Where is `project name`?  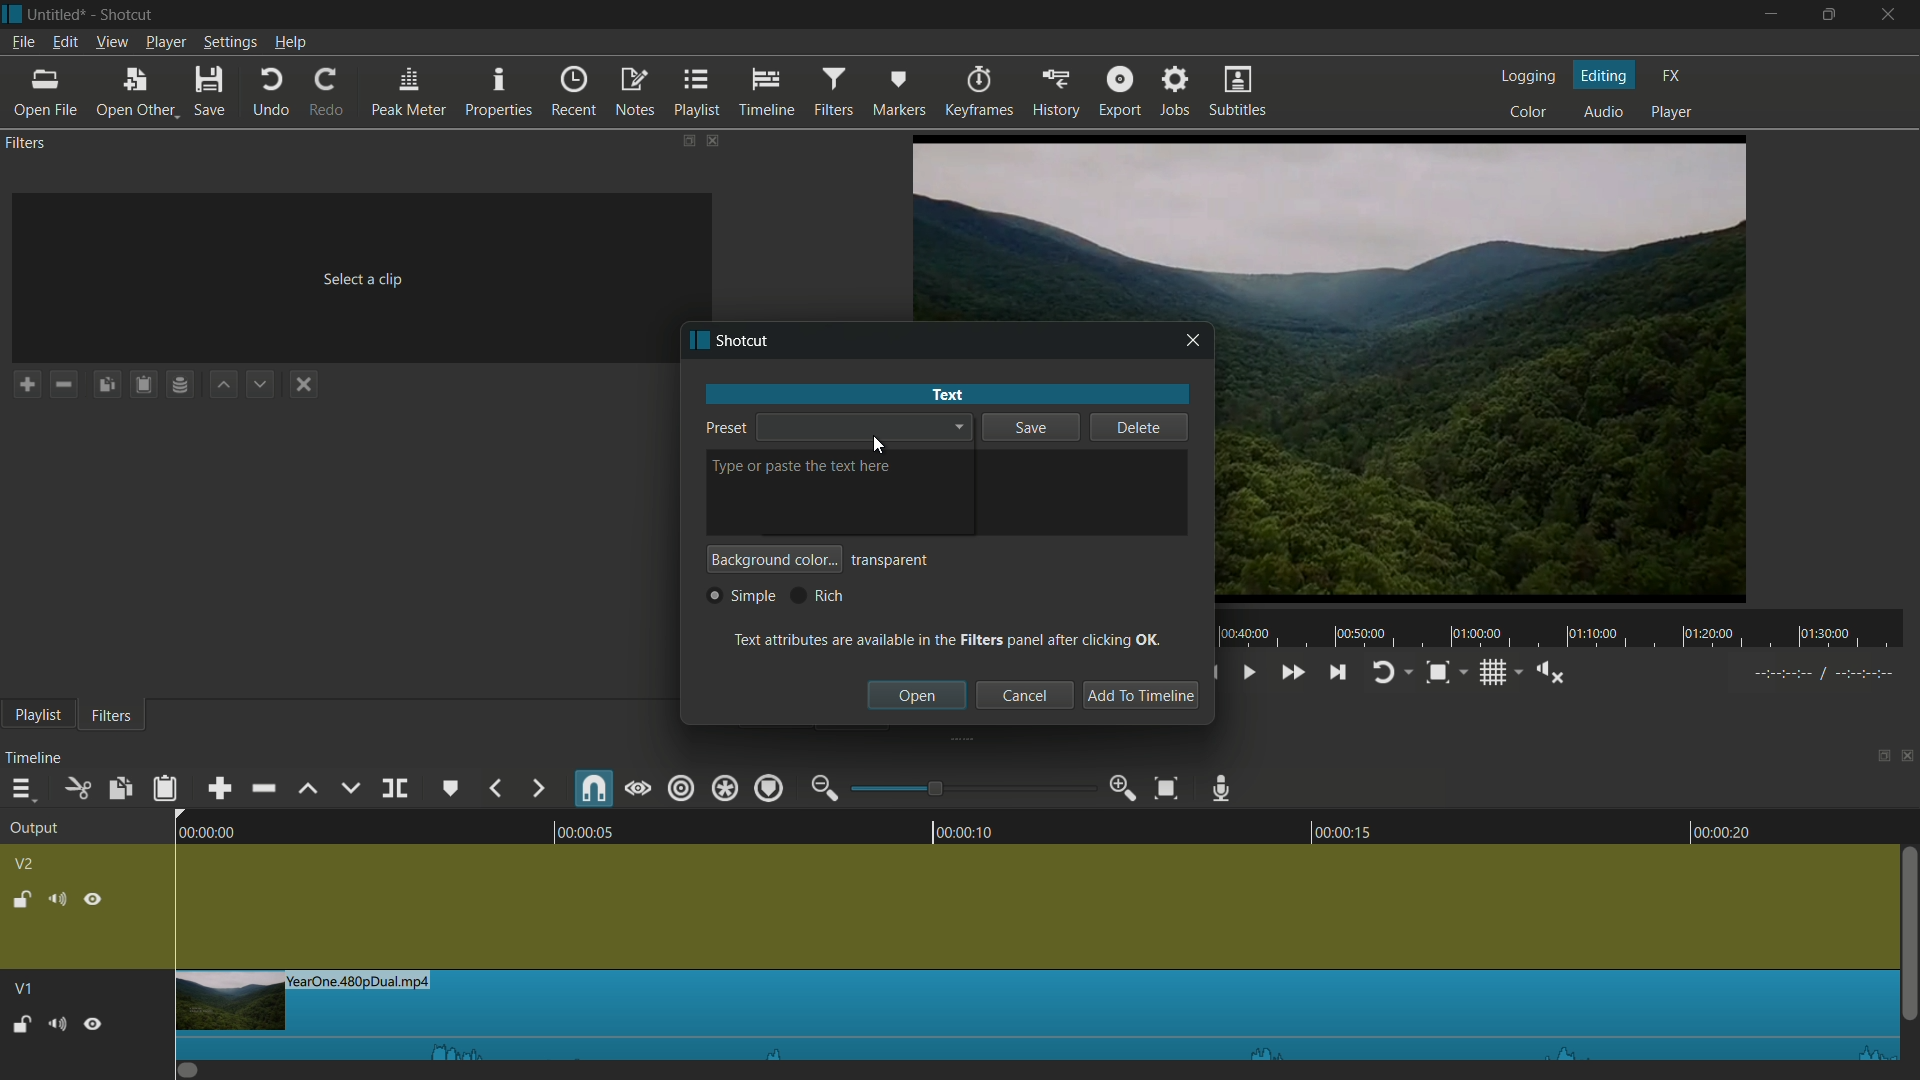
project name is located at coordinates (57, 14).